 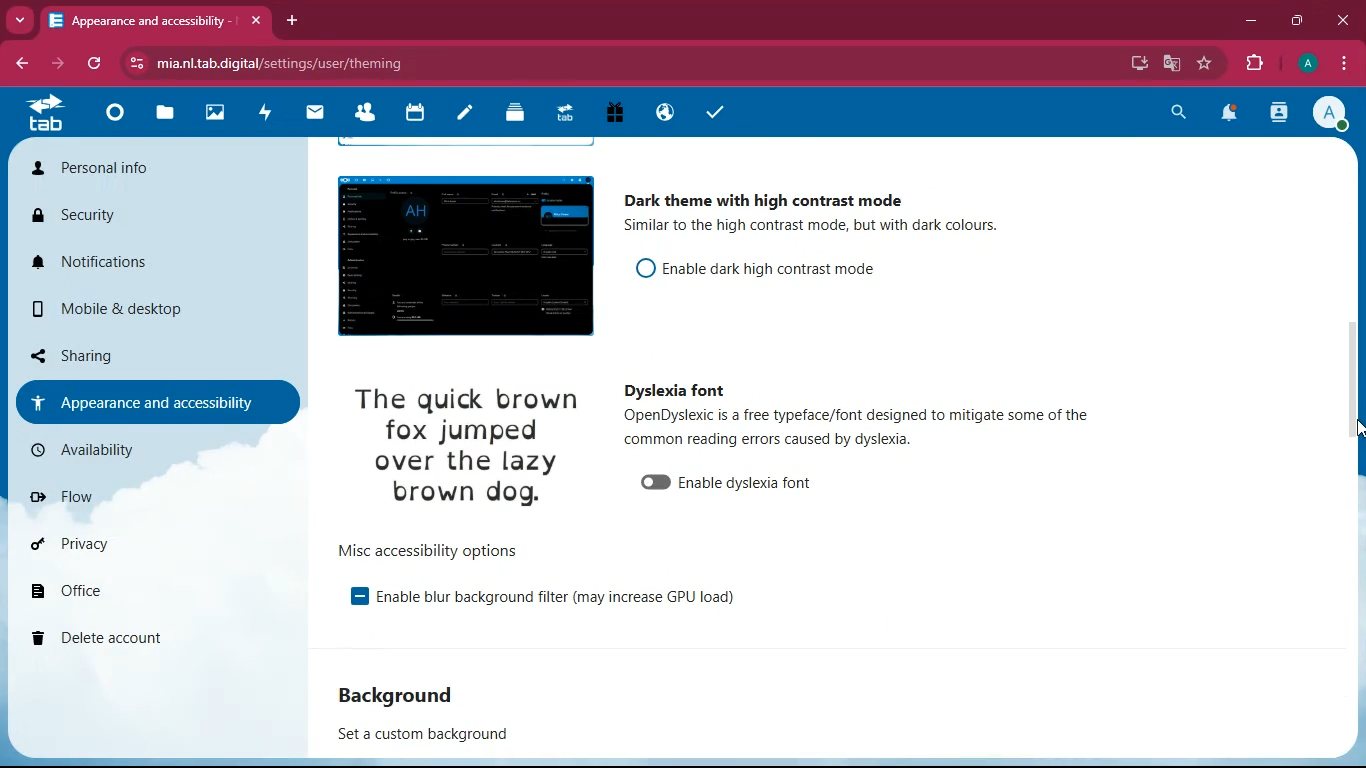 What do you see at coordinates (673, 390) in the screenshot?
I see `dyslexia` at bounding box center [673, 390].